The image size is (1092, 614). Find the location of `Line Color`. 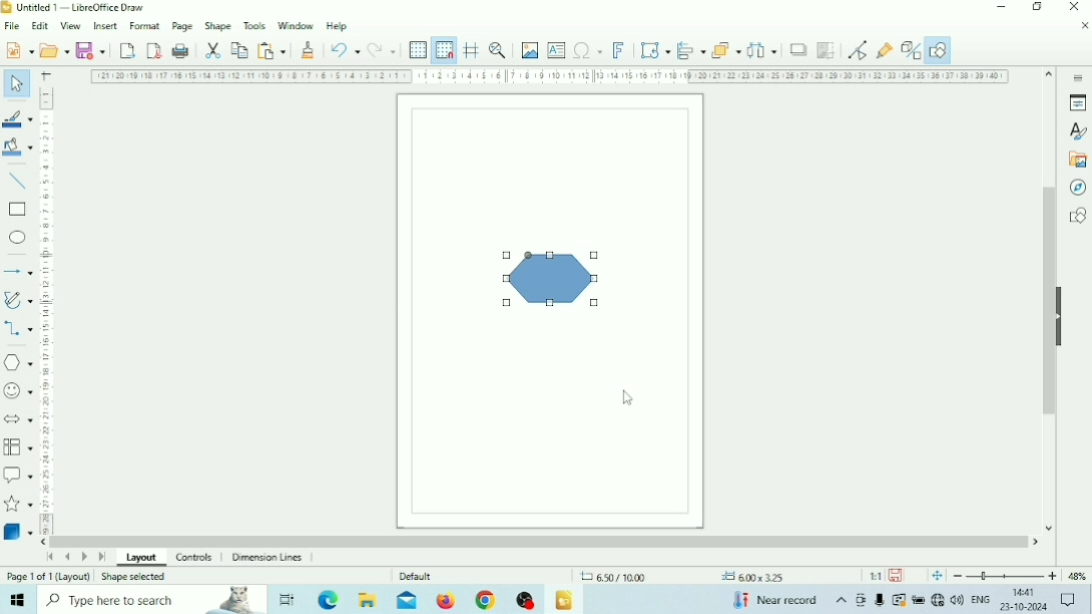

Line Color is located at coordinates (18, 119).